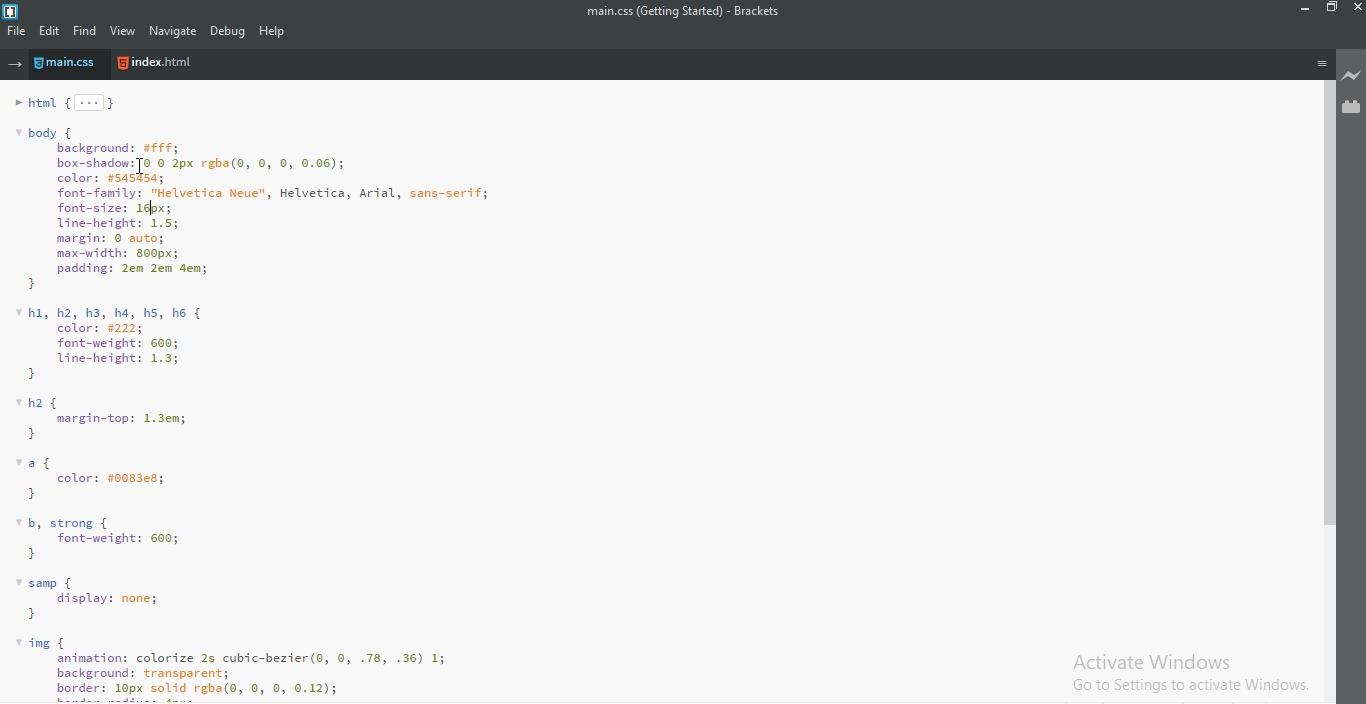 This screenshot has height=704, width=1366. I want to click on Index.html, so click(156, 64).